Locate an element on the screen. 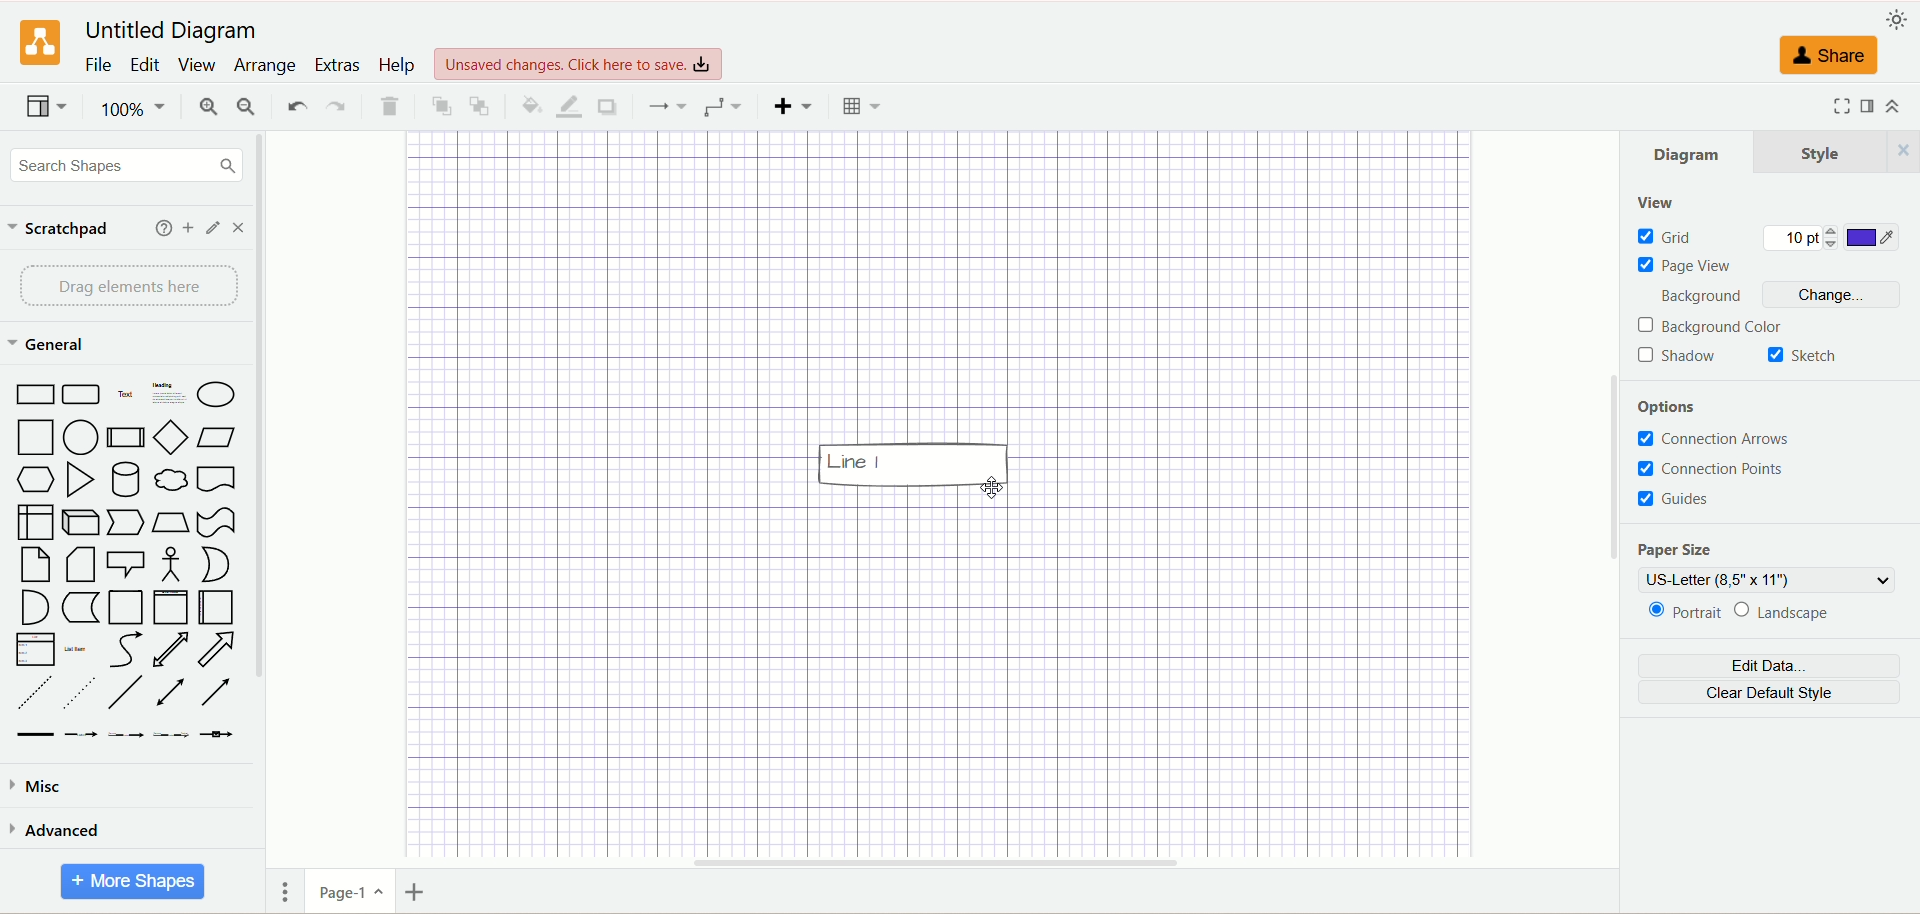 This screenshot has height=914, width=1920. misc is located at coordinates (46, 786).